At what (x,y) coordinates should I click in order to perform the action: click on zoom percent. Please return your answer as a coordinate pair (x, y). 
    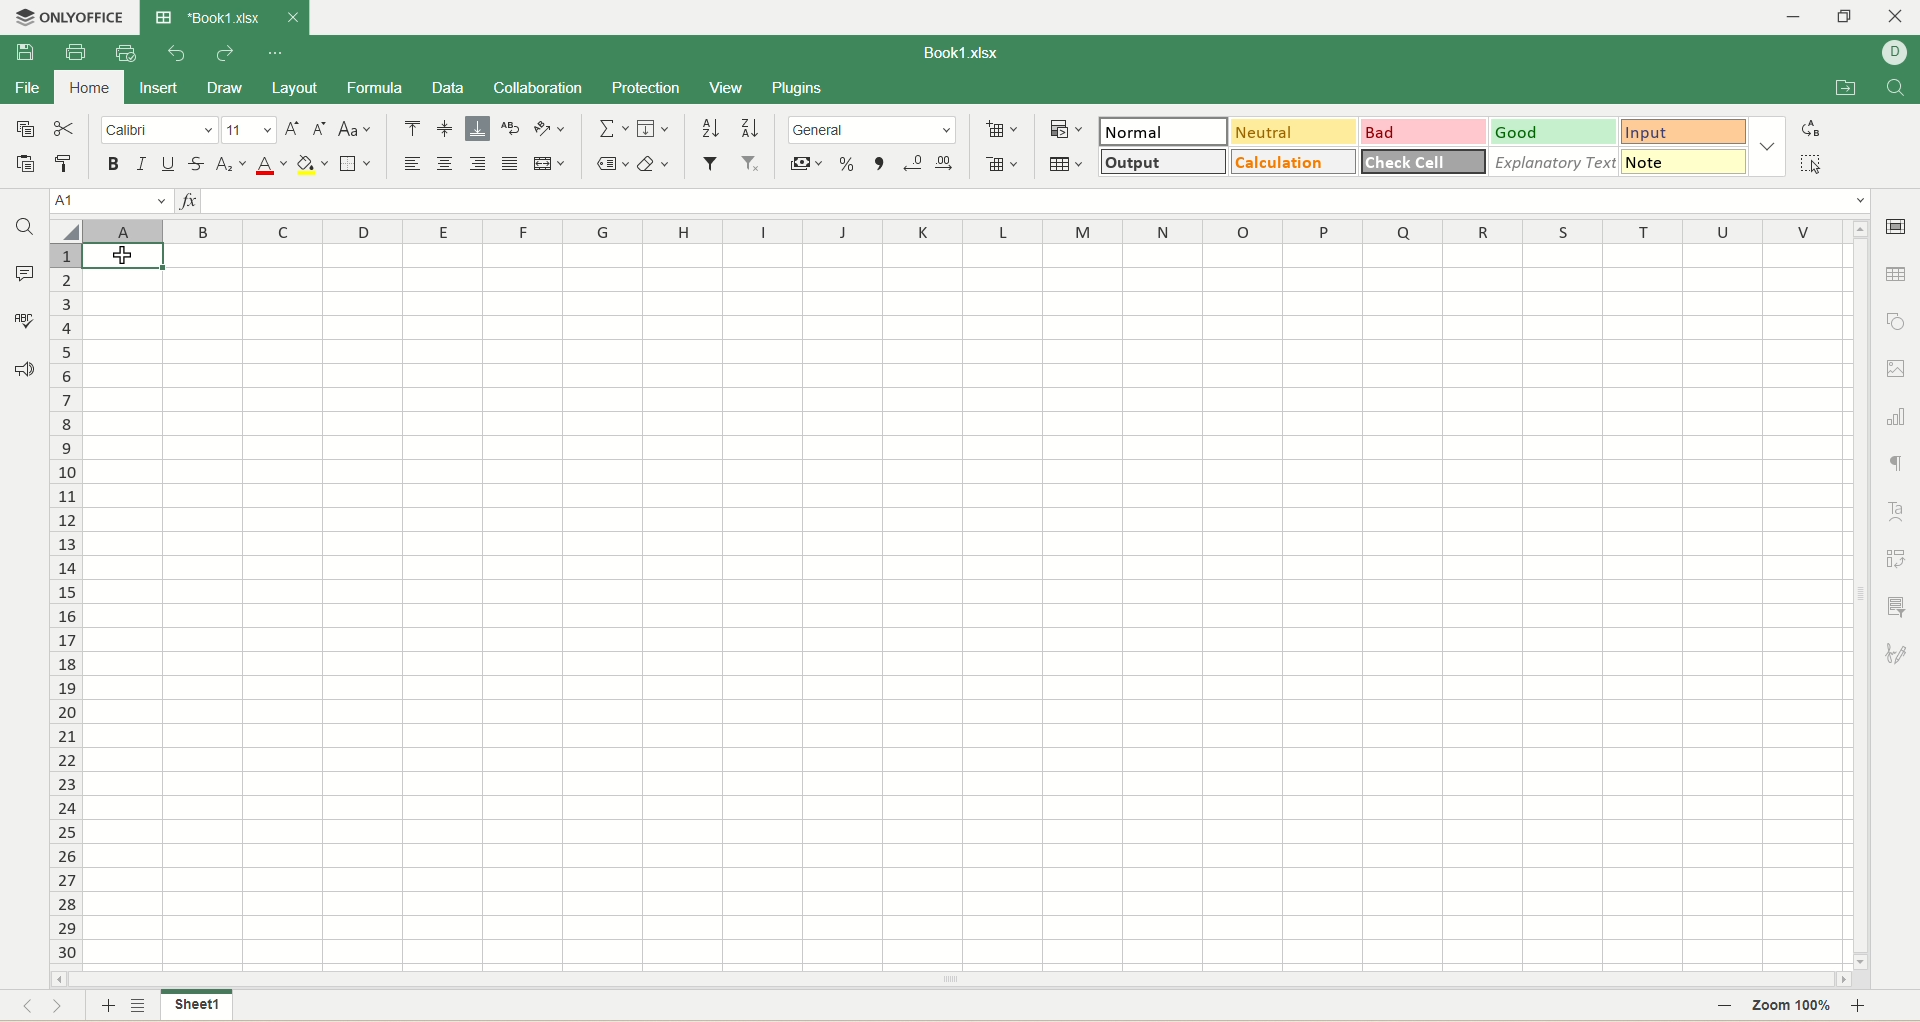
    Looking at the image, I should click on (1793, 1007).